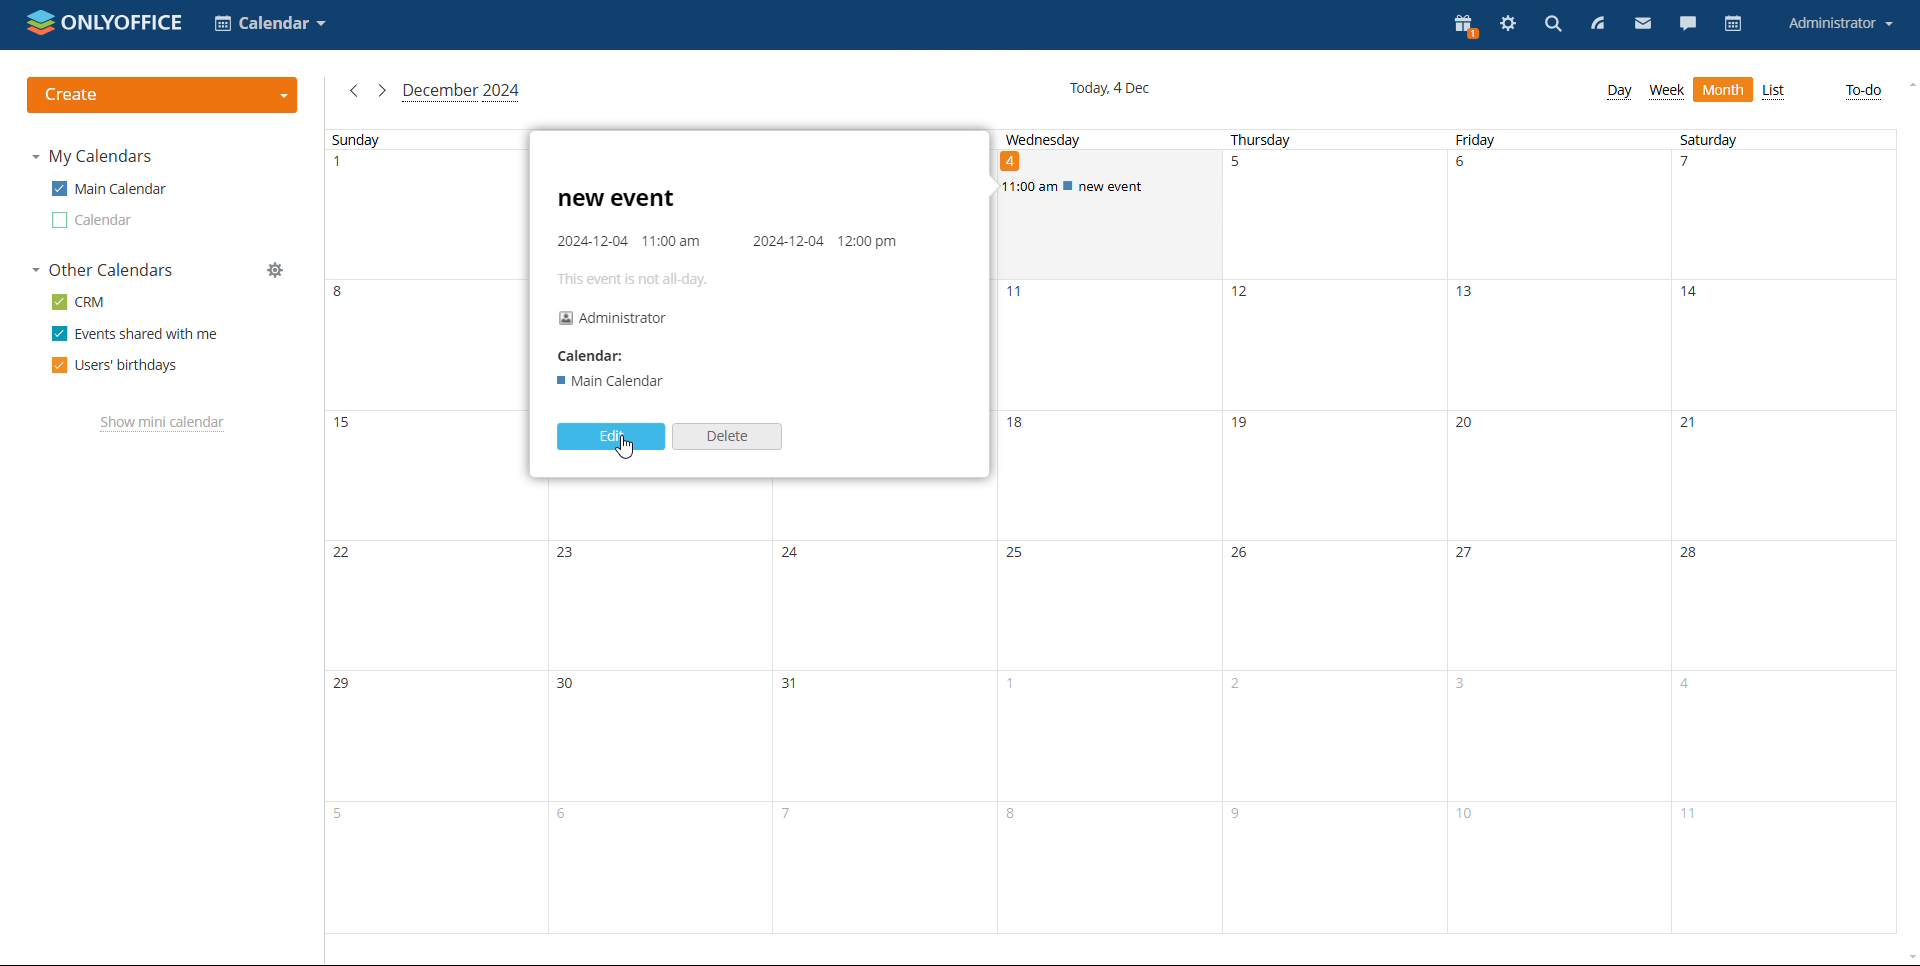 This screenshot has width=1920, height=966. What do you see at coordinates (1908, 956) in the screenshot?
I see `scroll down` at bounding box center [1908, 956].